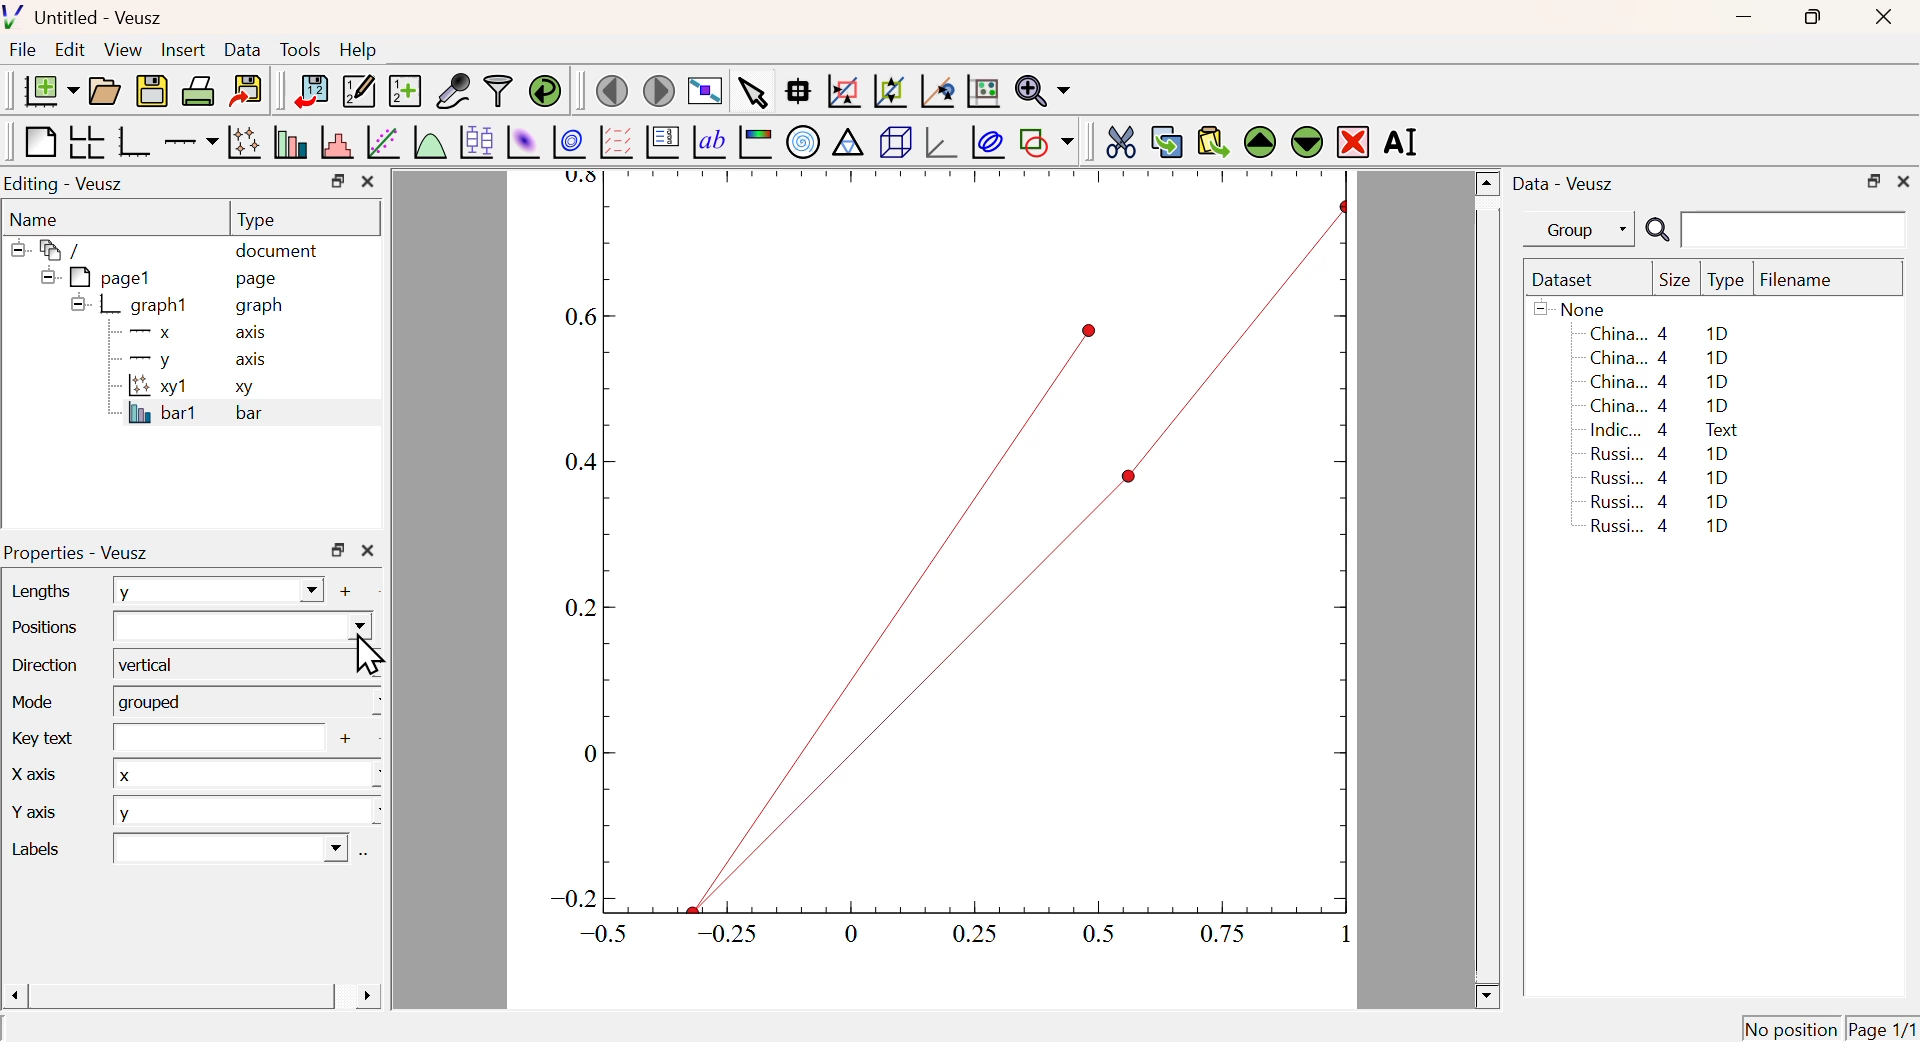 This screenshot has height=1042, width=1920. Describe the element at coordinates (197, 90) in the screenshot. I see `Print Document` at that location.